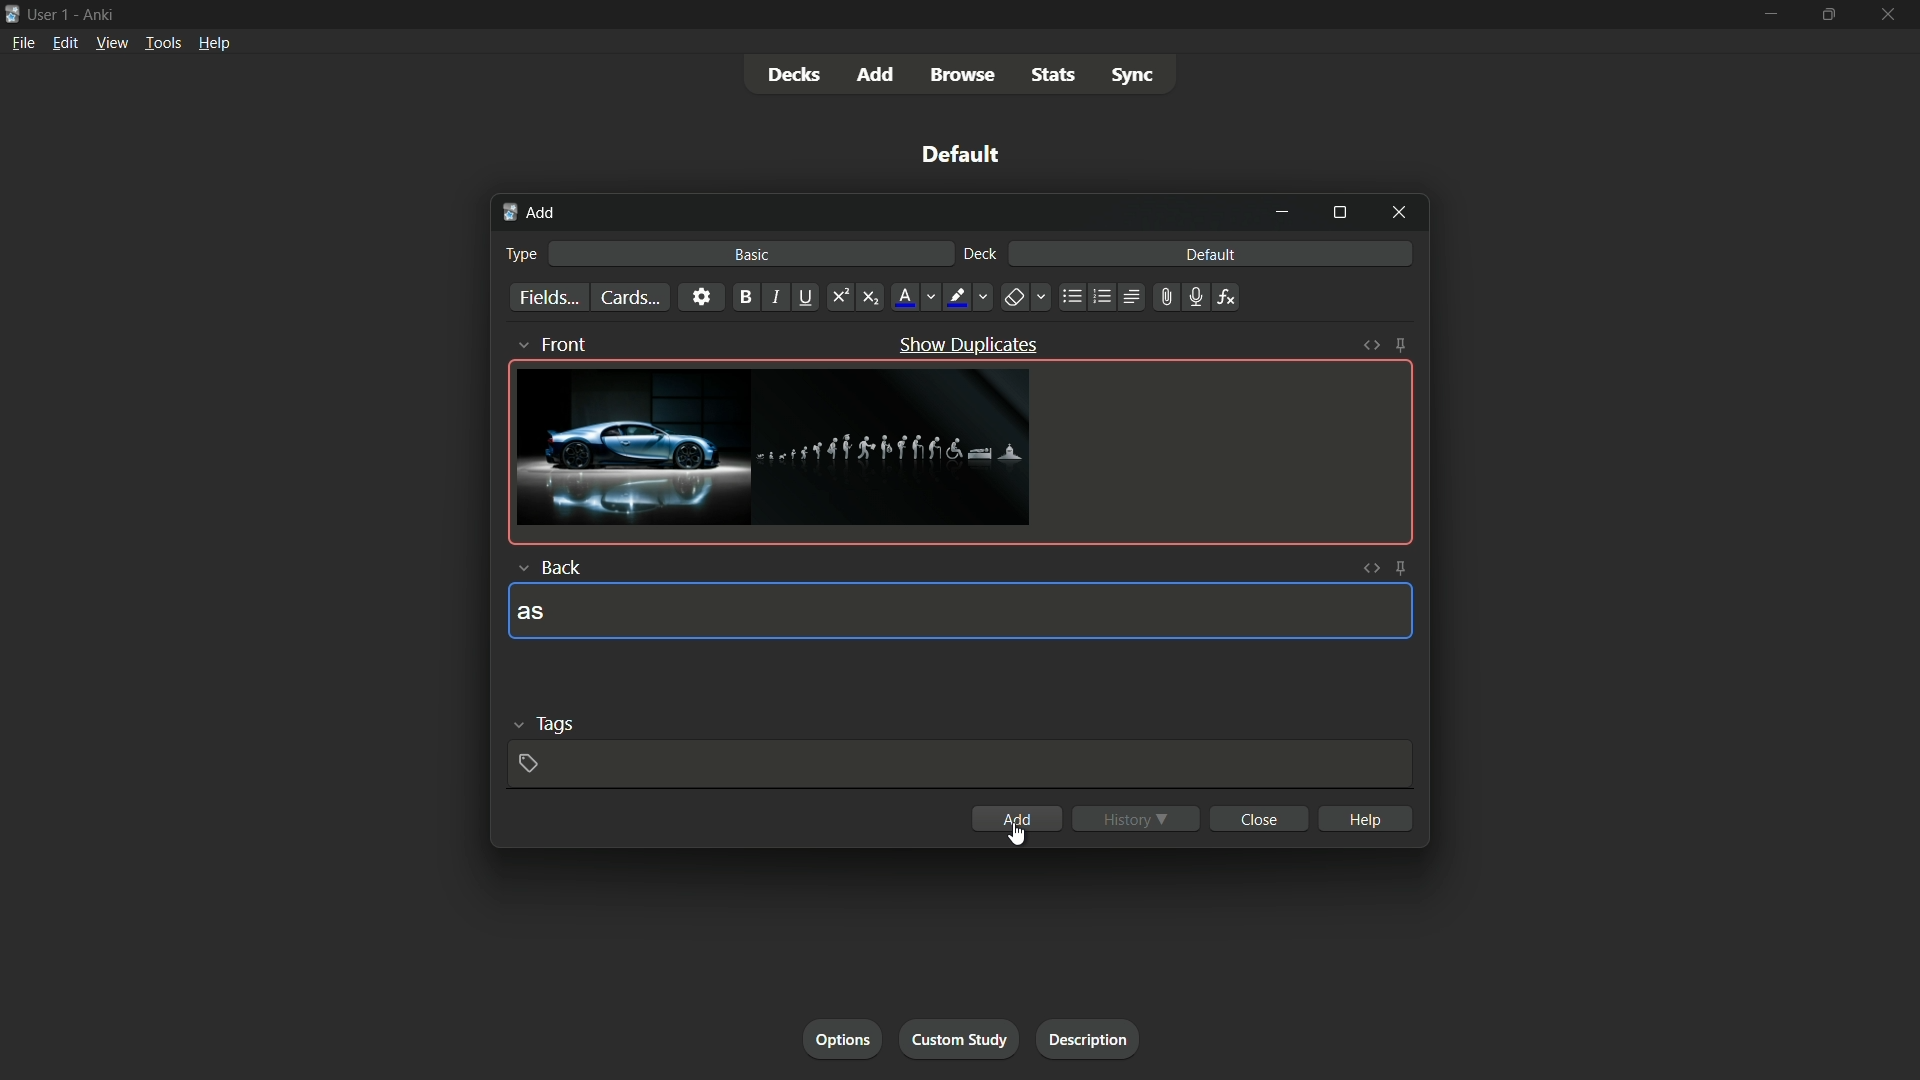 The width and height of the screenshot is (1920, 1080). I want to click on add, so click(528, 212).